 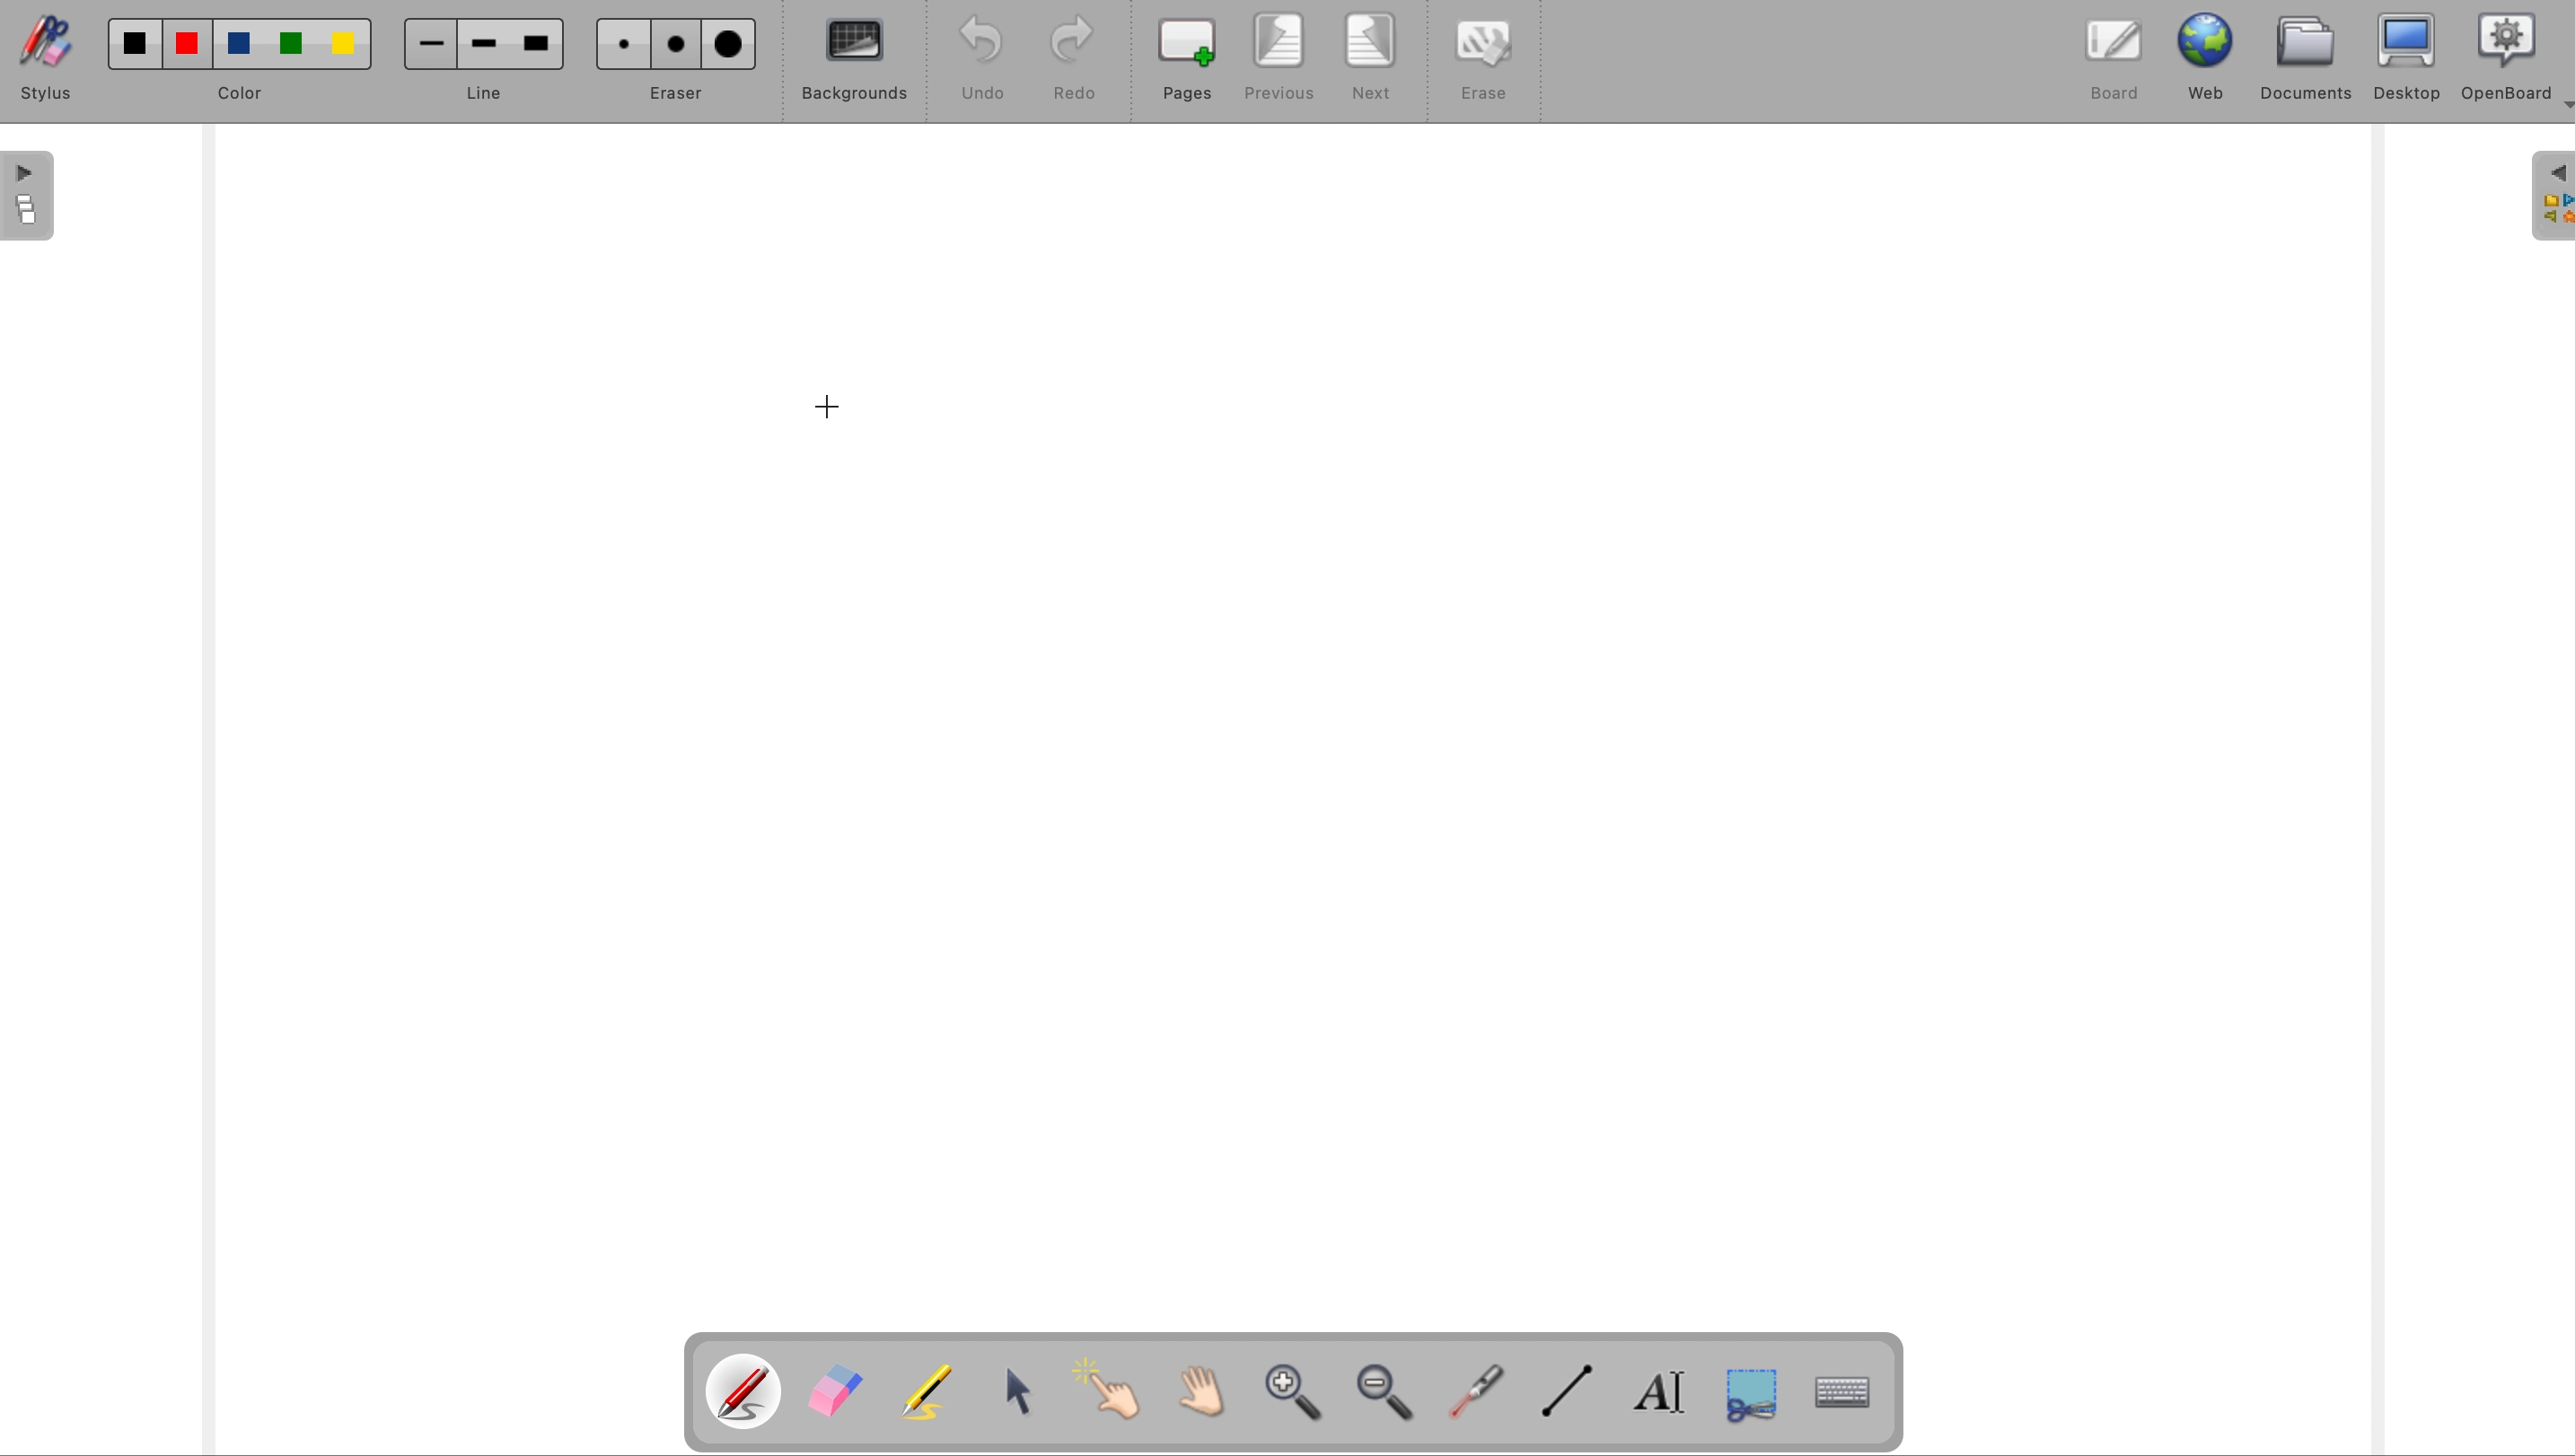 I want to click on scroll by hand, so click(x=1194, y=1393).